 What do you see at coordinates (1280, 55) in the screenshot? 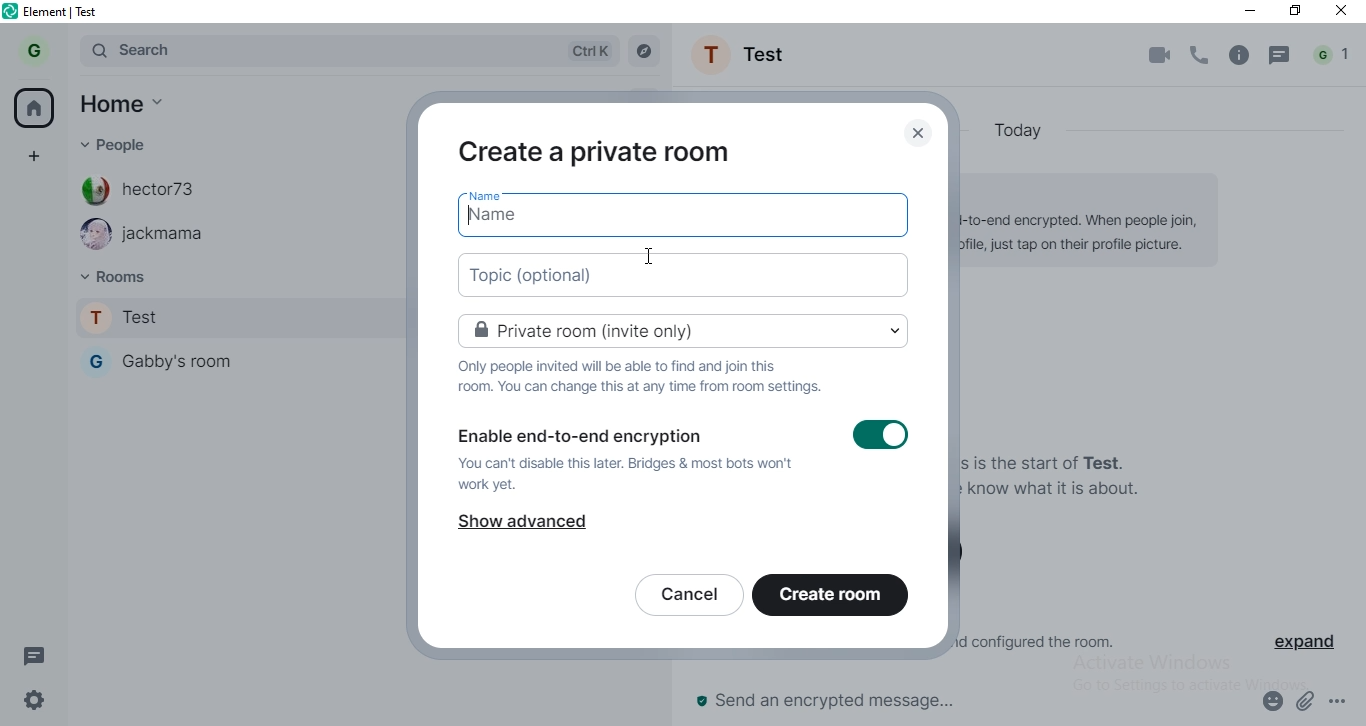
I see `message` at bounding box center [1280, 55].